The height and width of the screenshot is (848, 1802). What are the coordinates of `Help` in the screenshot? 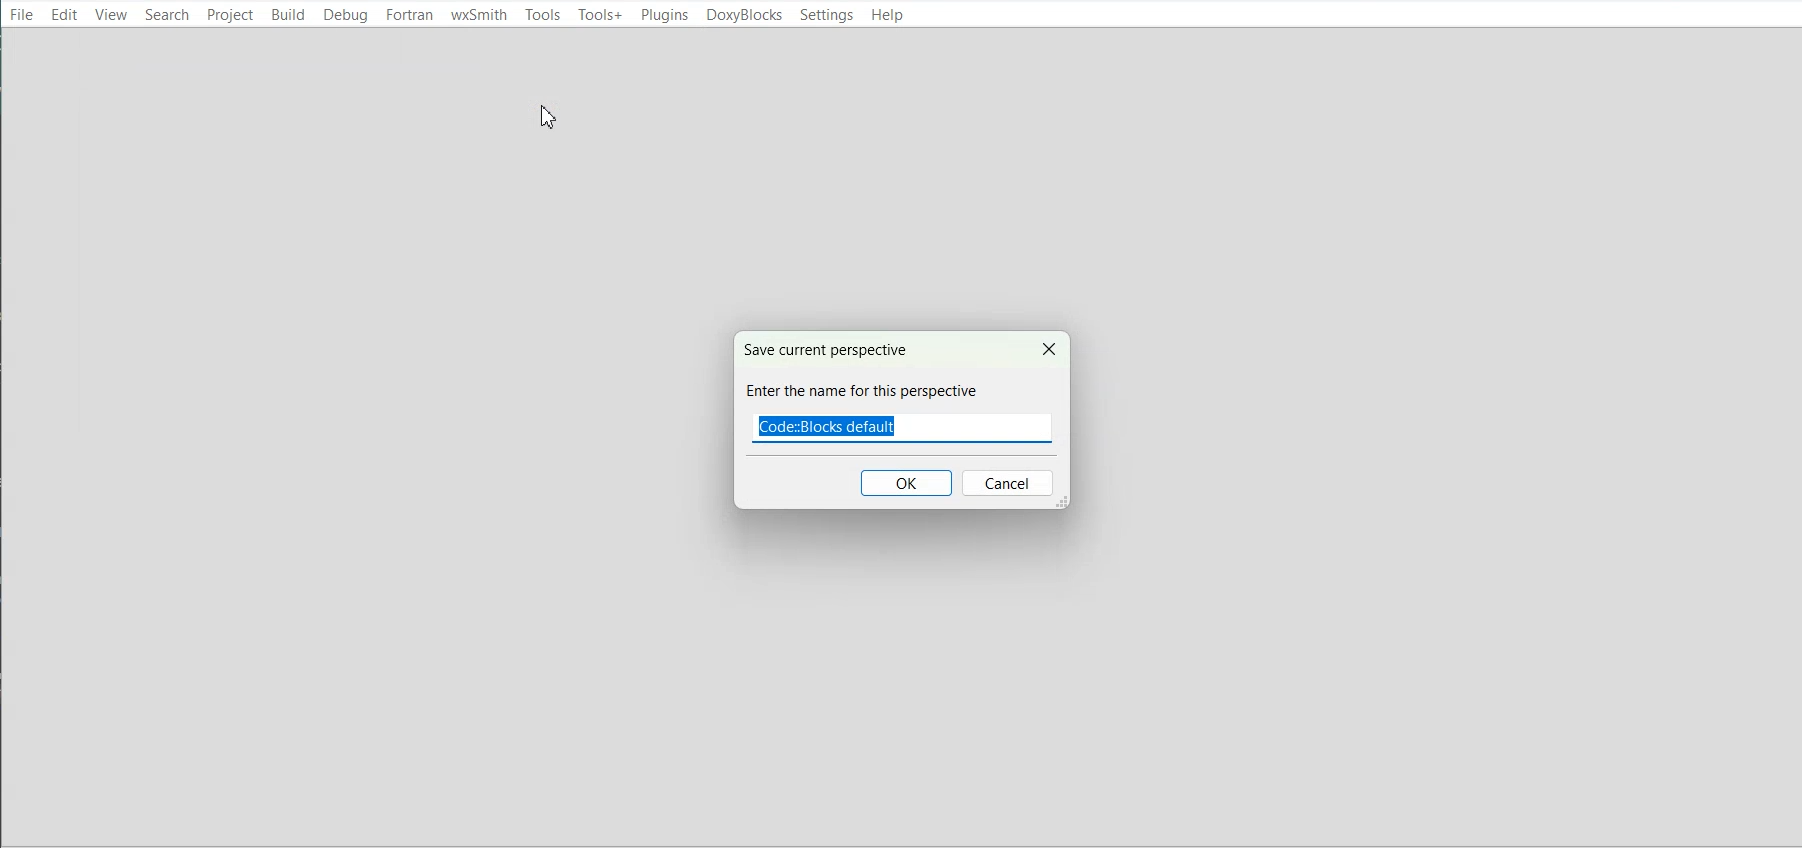 It's located at (885, 16).